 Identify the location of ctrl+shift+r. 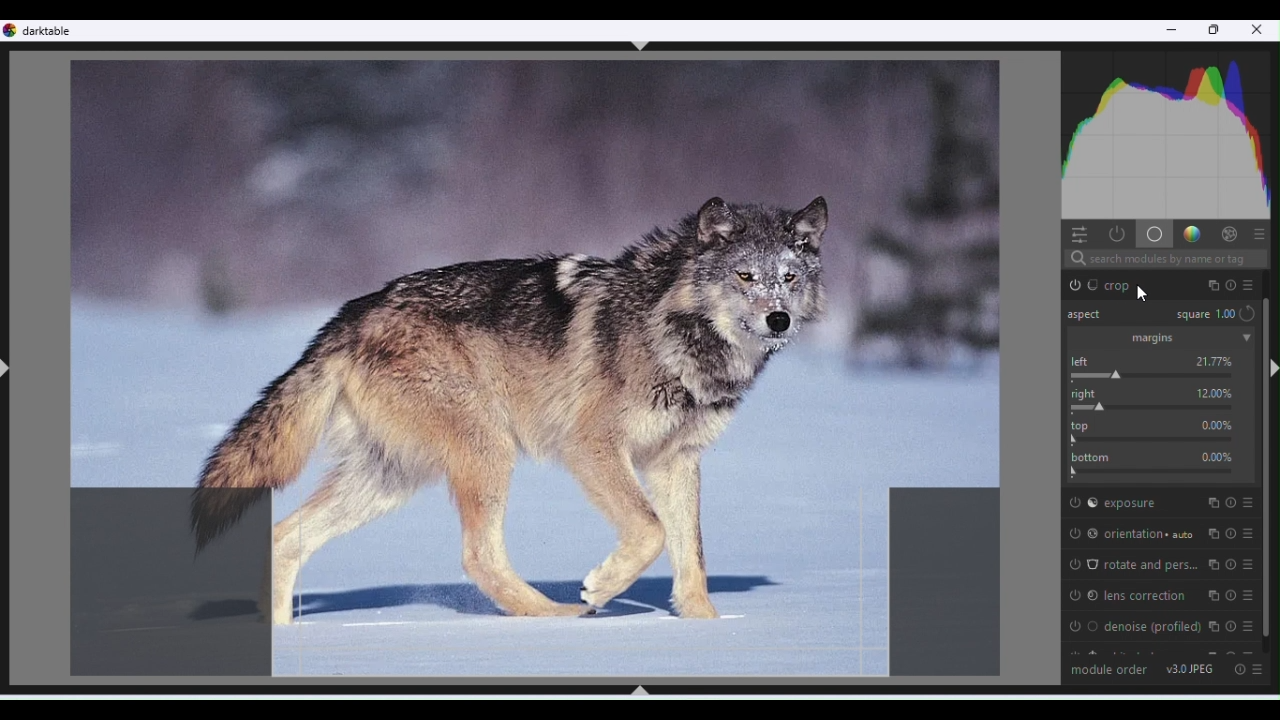
(1271, 368).